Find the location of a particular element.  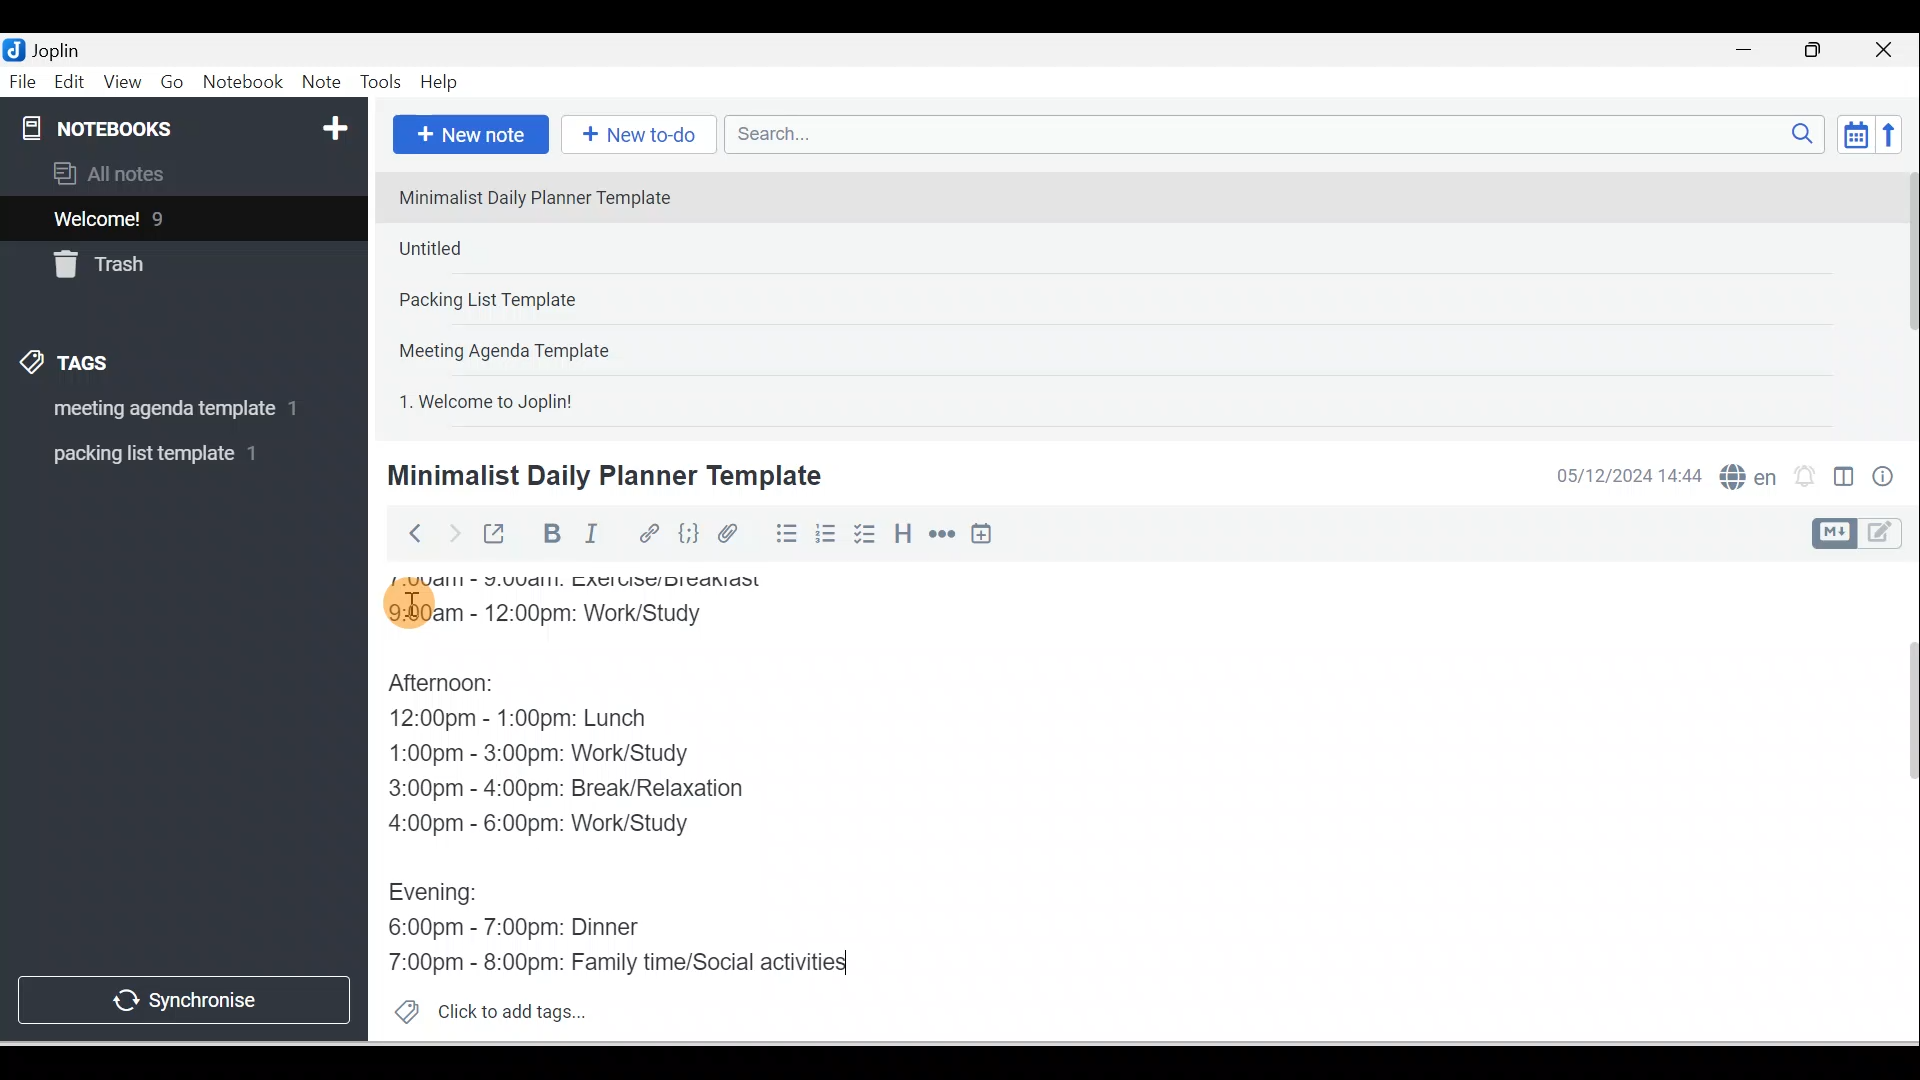

Numbered list is located at coordinates (826, 533).